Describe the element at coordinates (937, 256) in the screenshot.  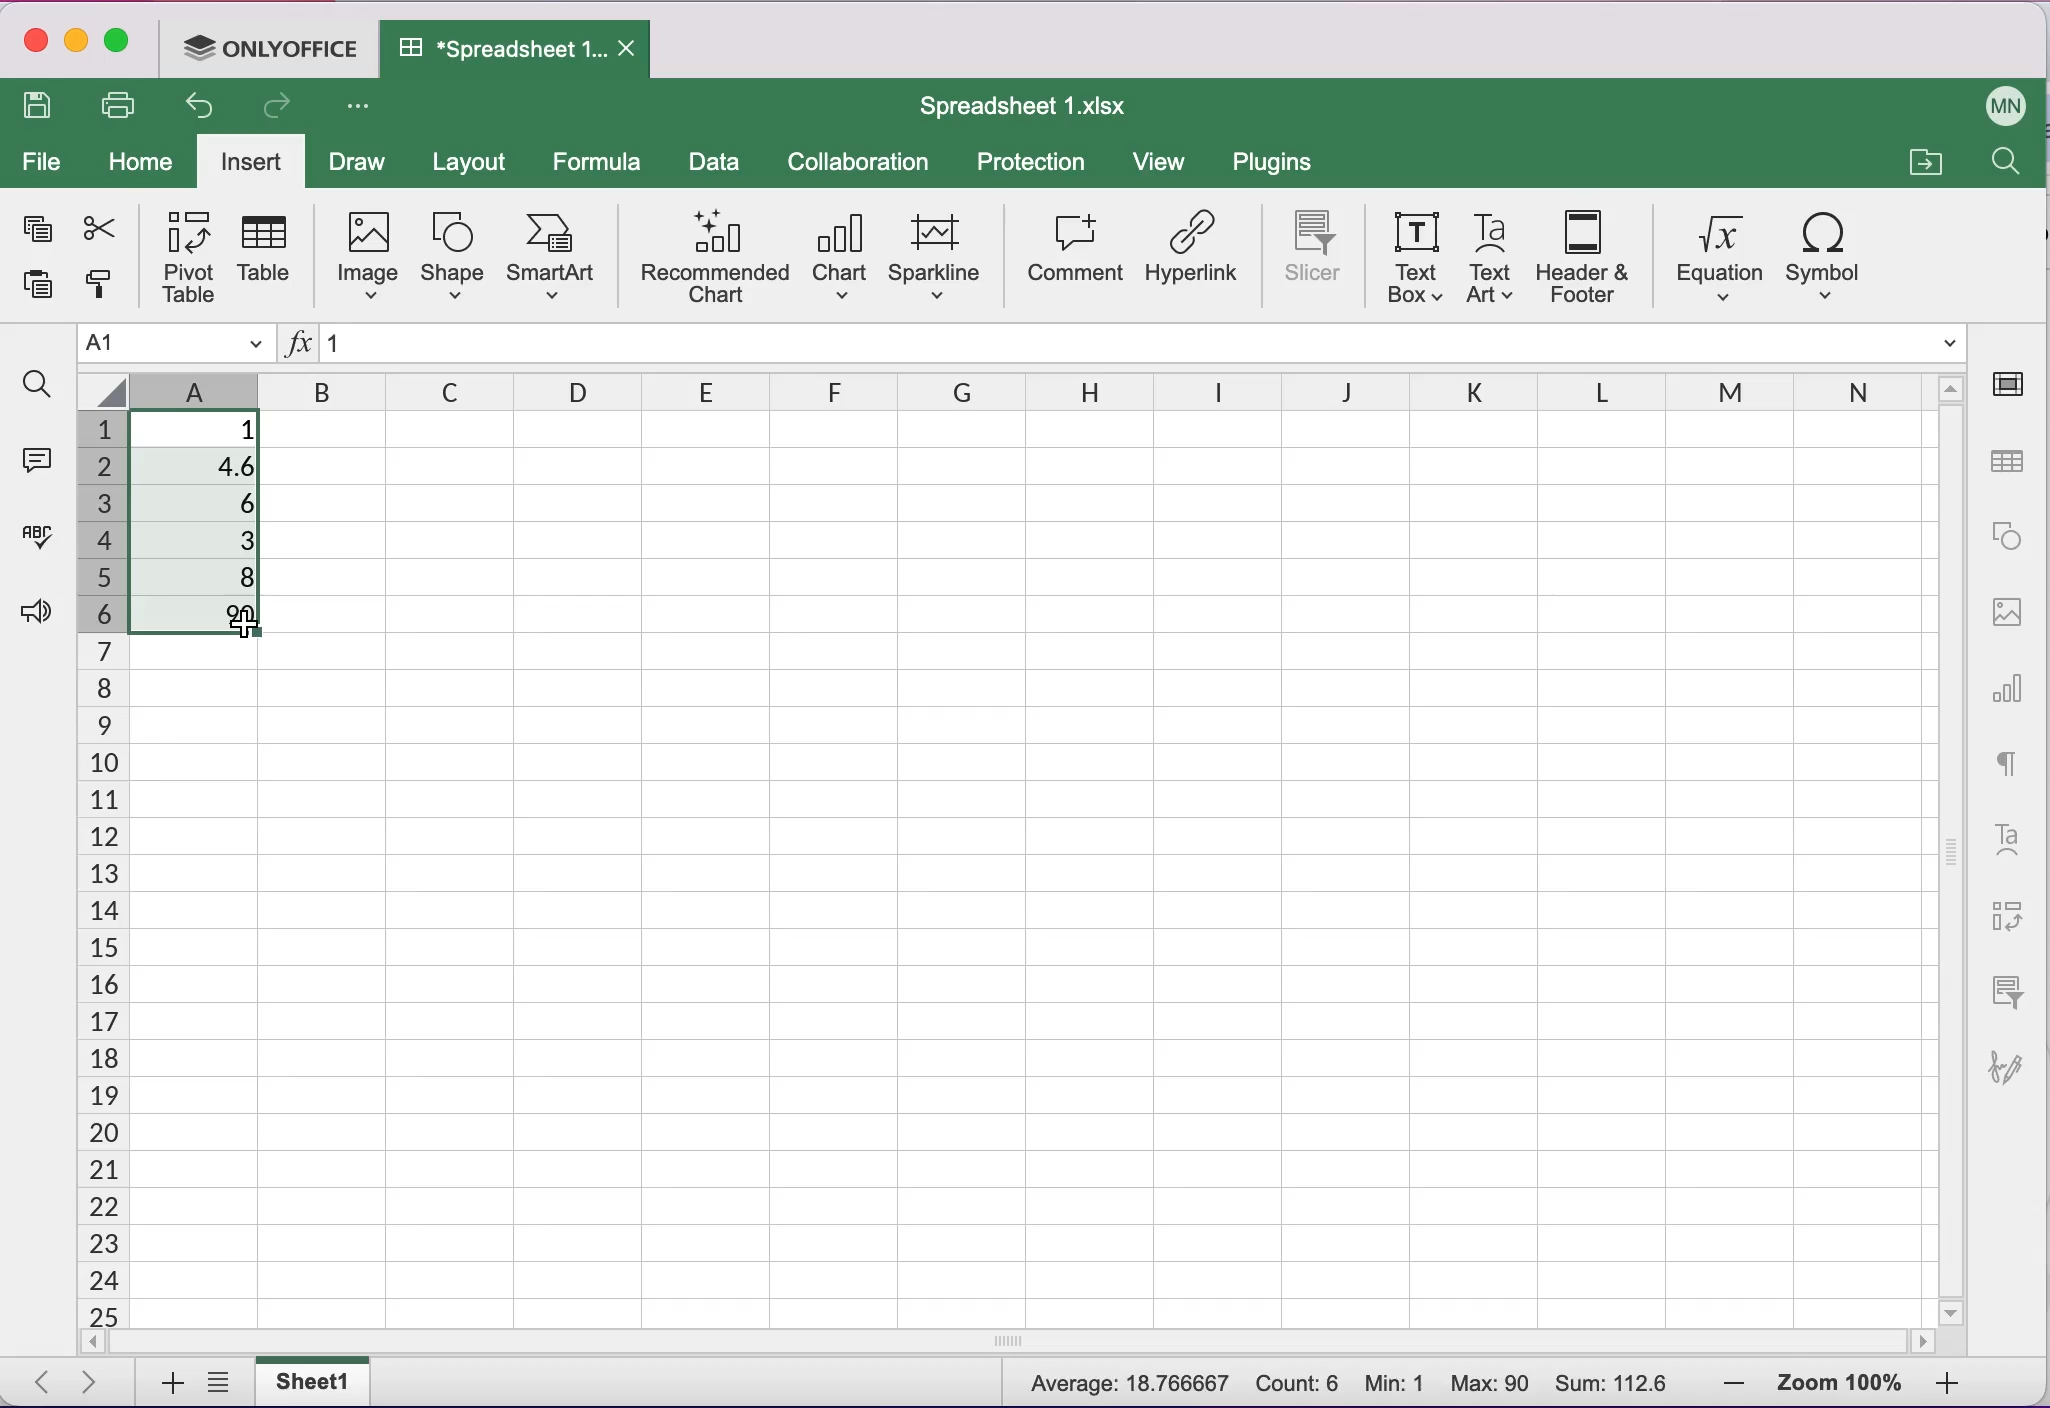
I see `sparkline` at that location.